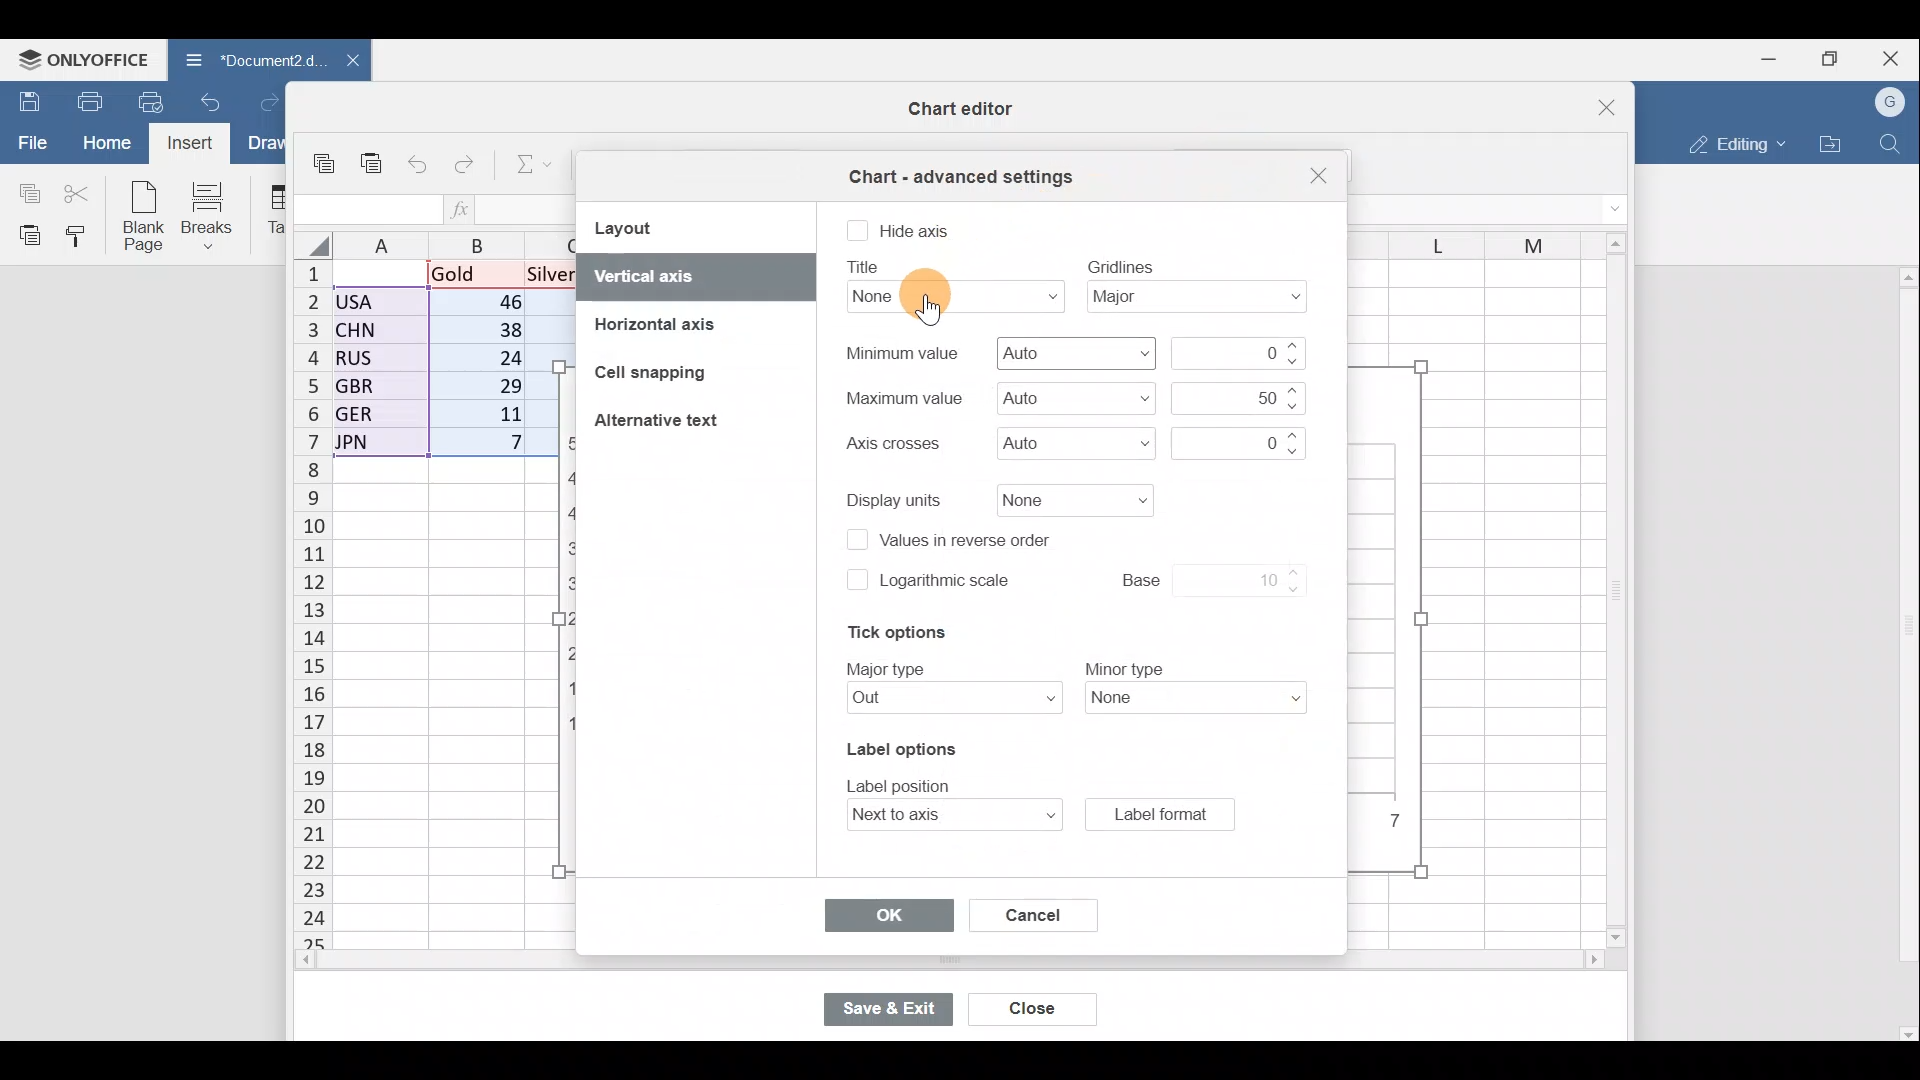 The width and height of the screenshot is (1920, 1080). I want to click on Save, so click(25, 99).